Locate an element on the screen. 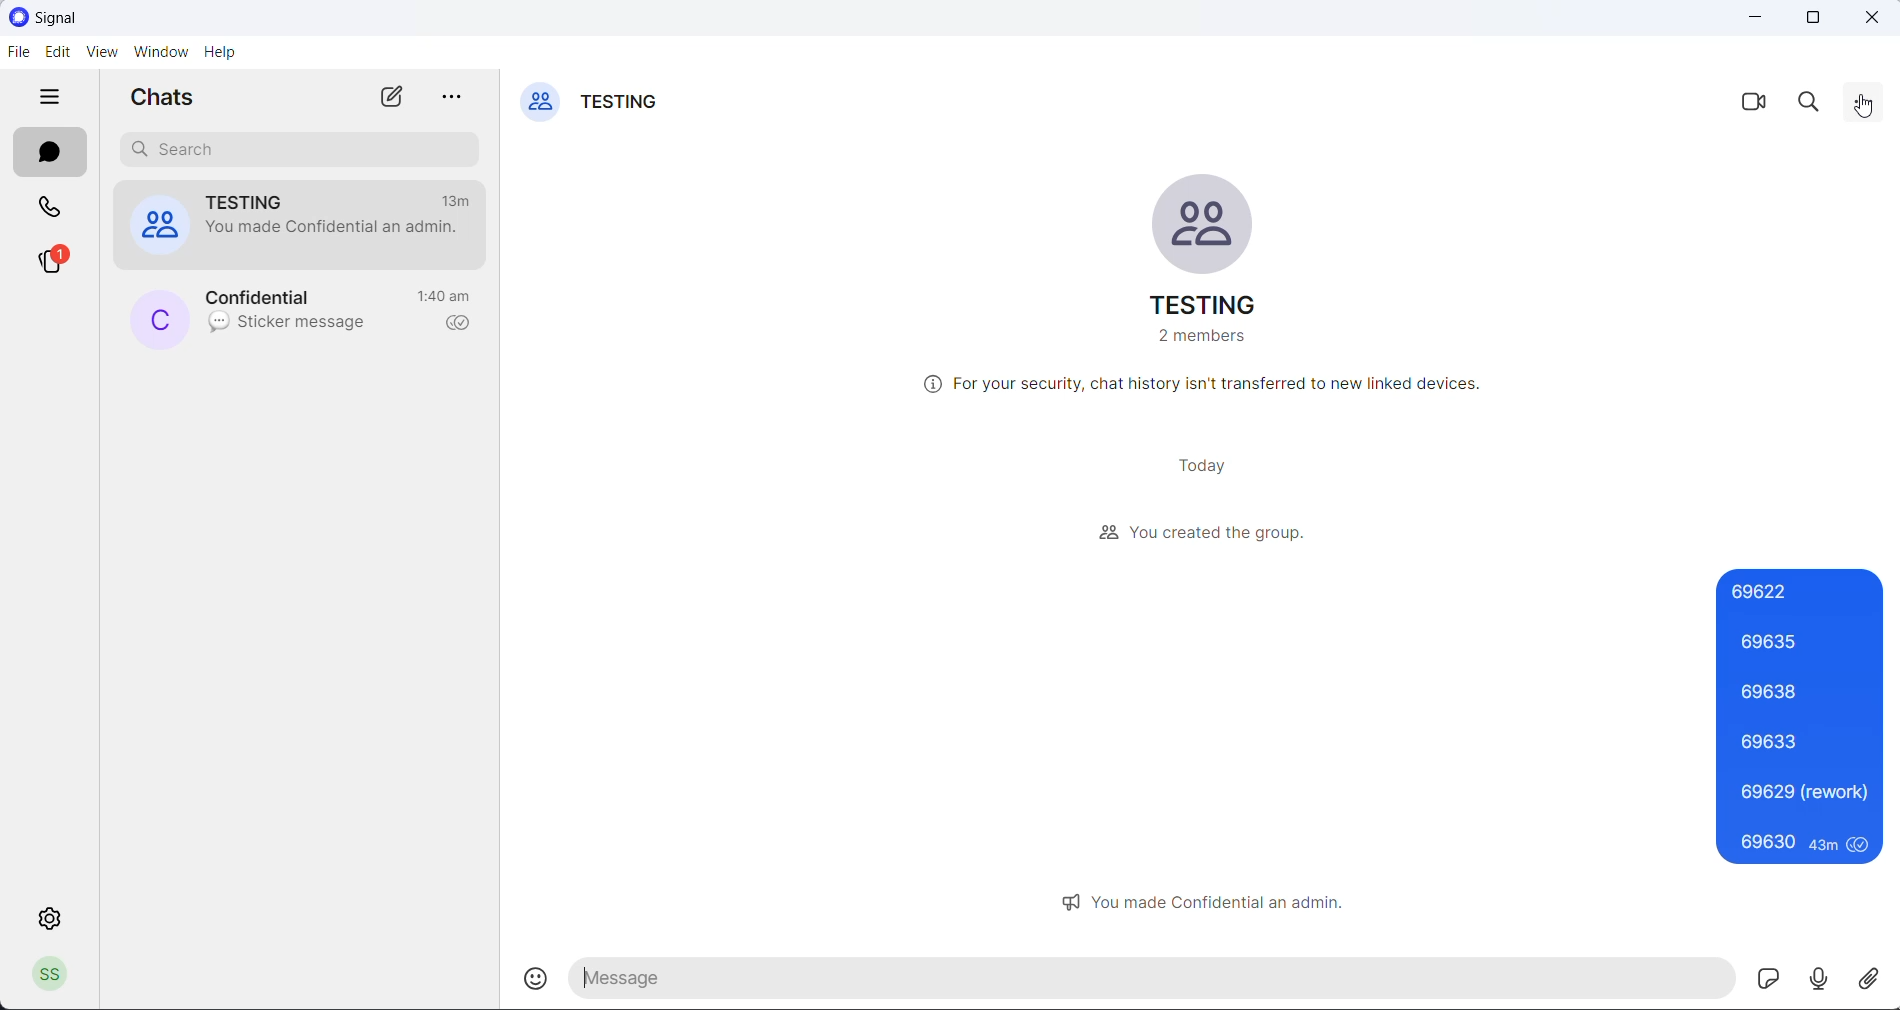 The height and width of the screenshot is (1010, 1900). window is located at coordinates (159, 55).